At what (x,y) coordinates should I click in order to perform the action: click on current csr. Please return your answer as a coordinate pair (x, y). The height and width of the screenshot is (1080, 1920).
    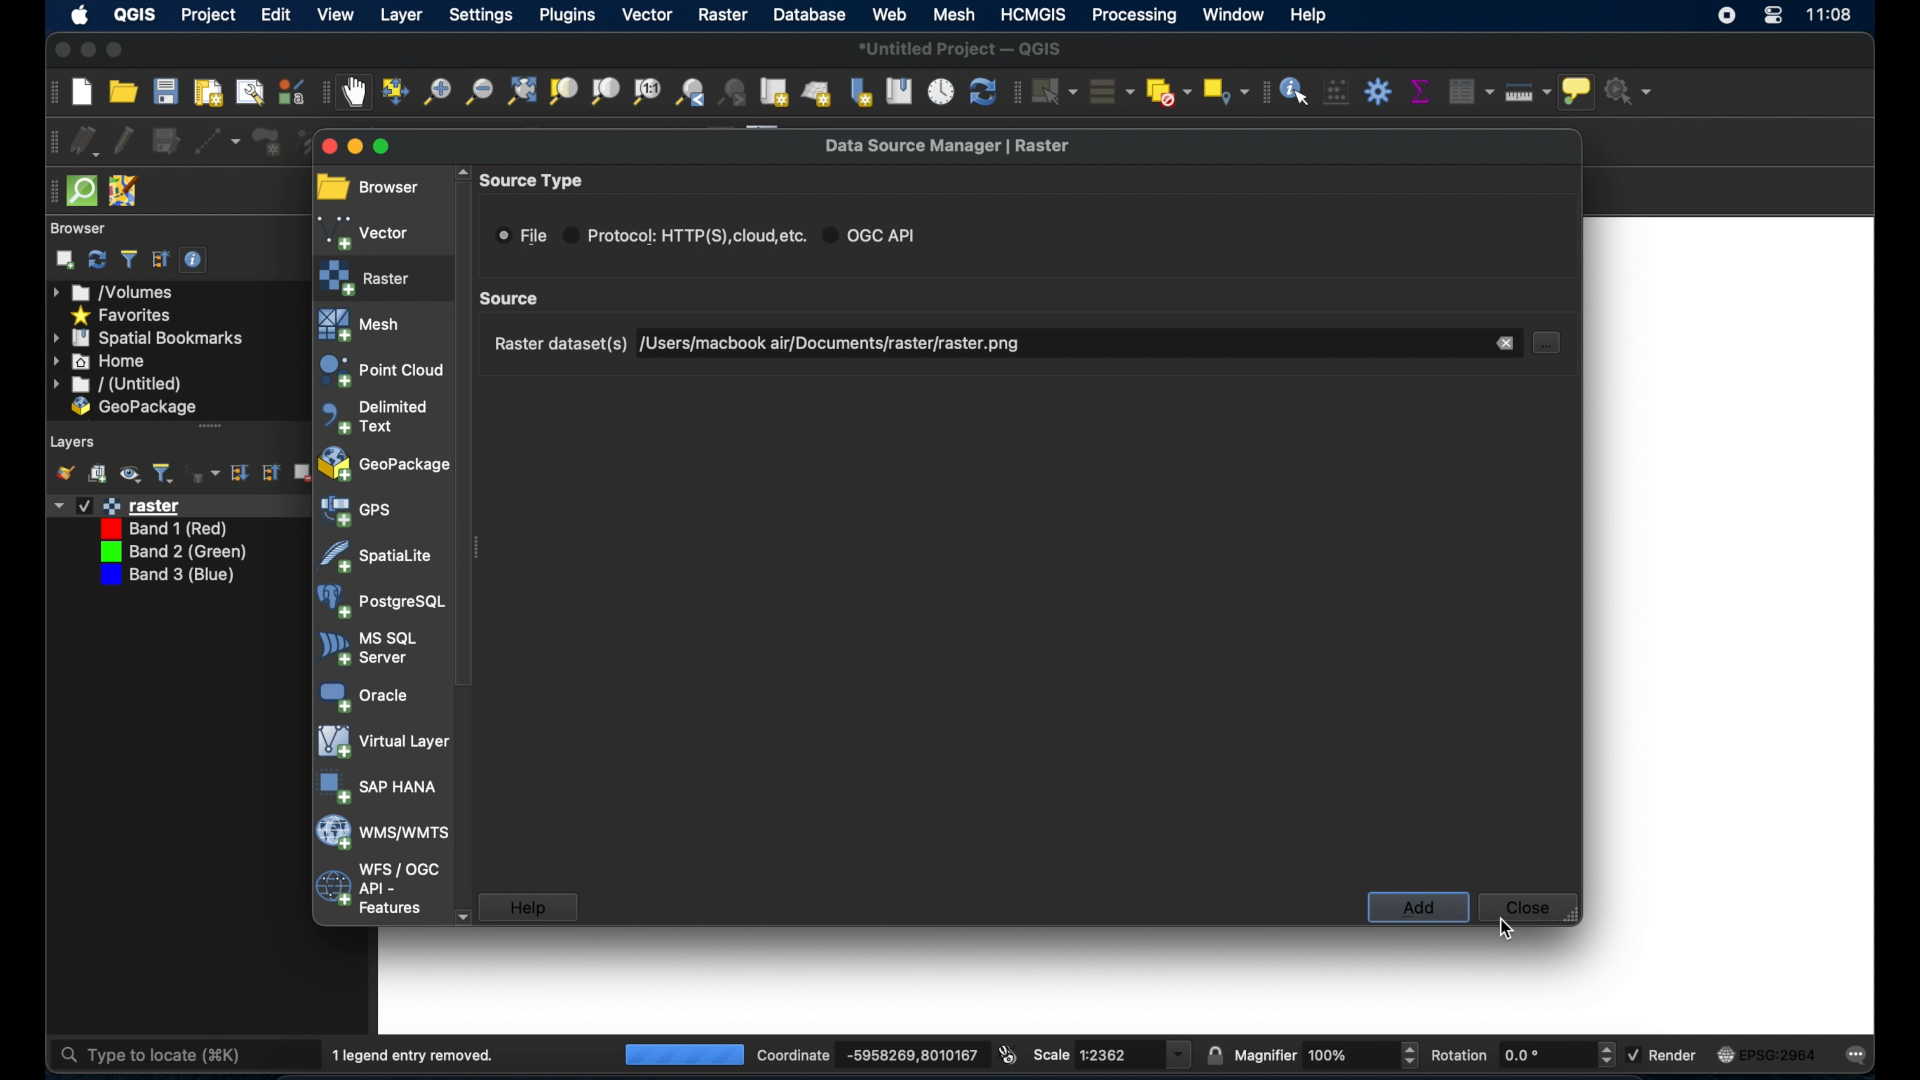
    Looking at the image, I should click on (1774, 1054).